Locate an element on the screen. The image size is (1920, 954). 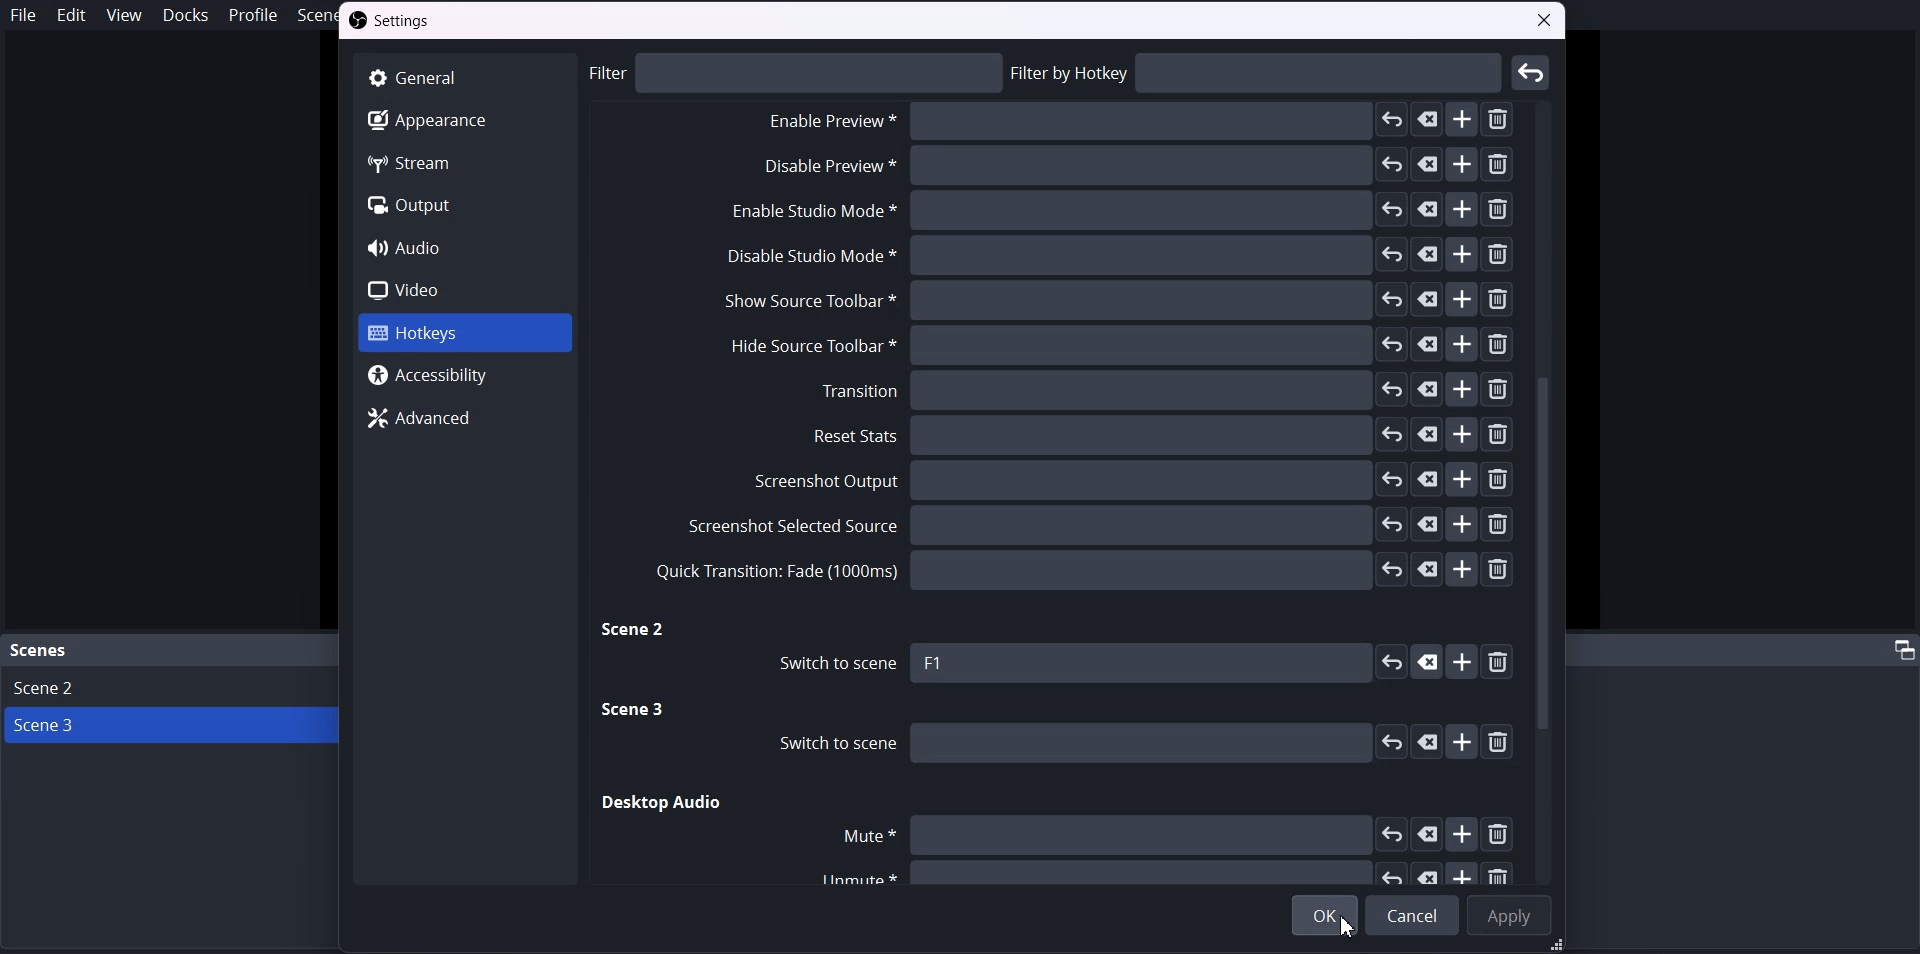
Edit is located at coordinates (71, 15).